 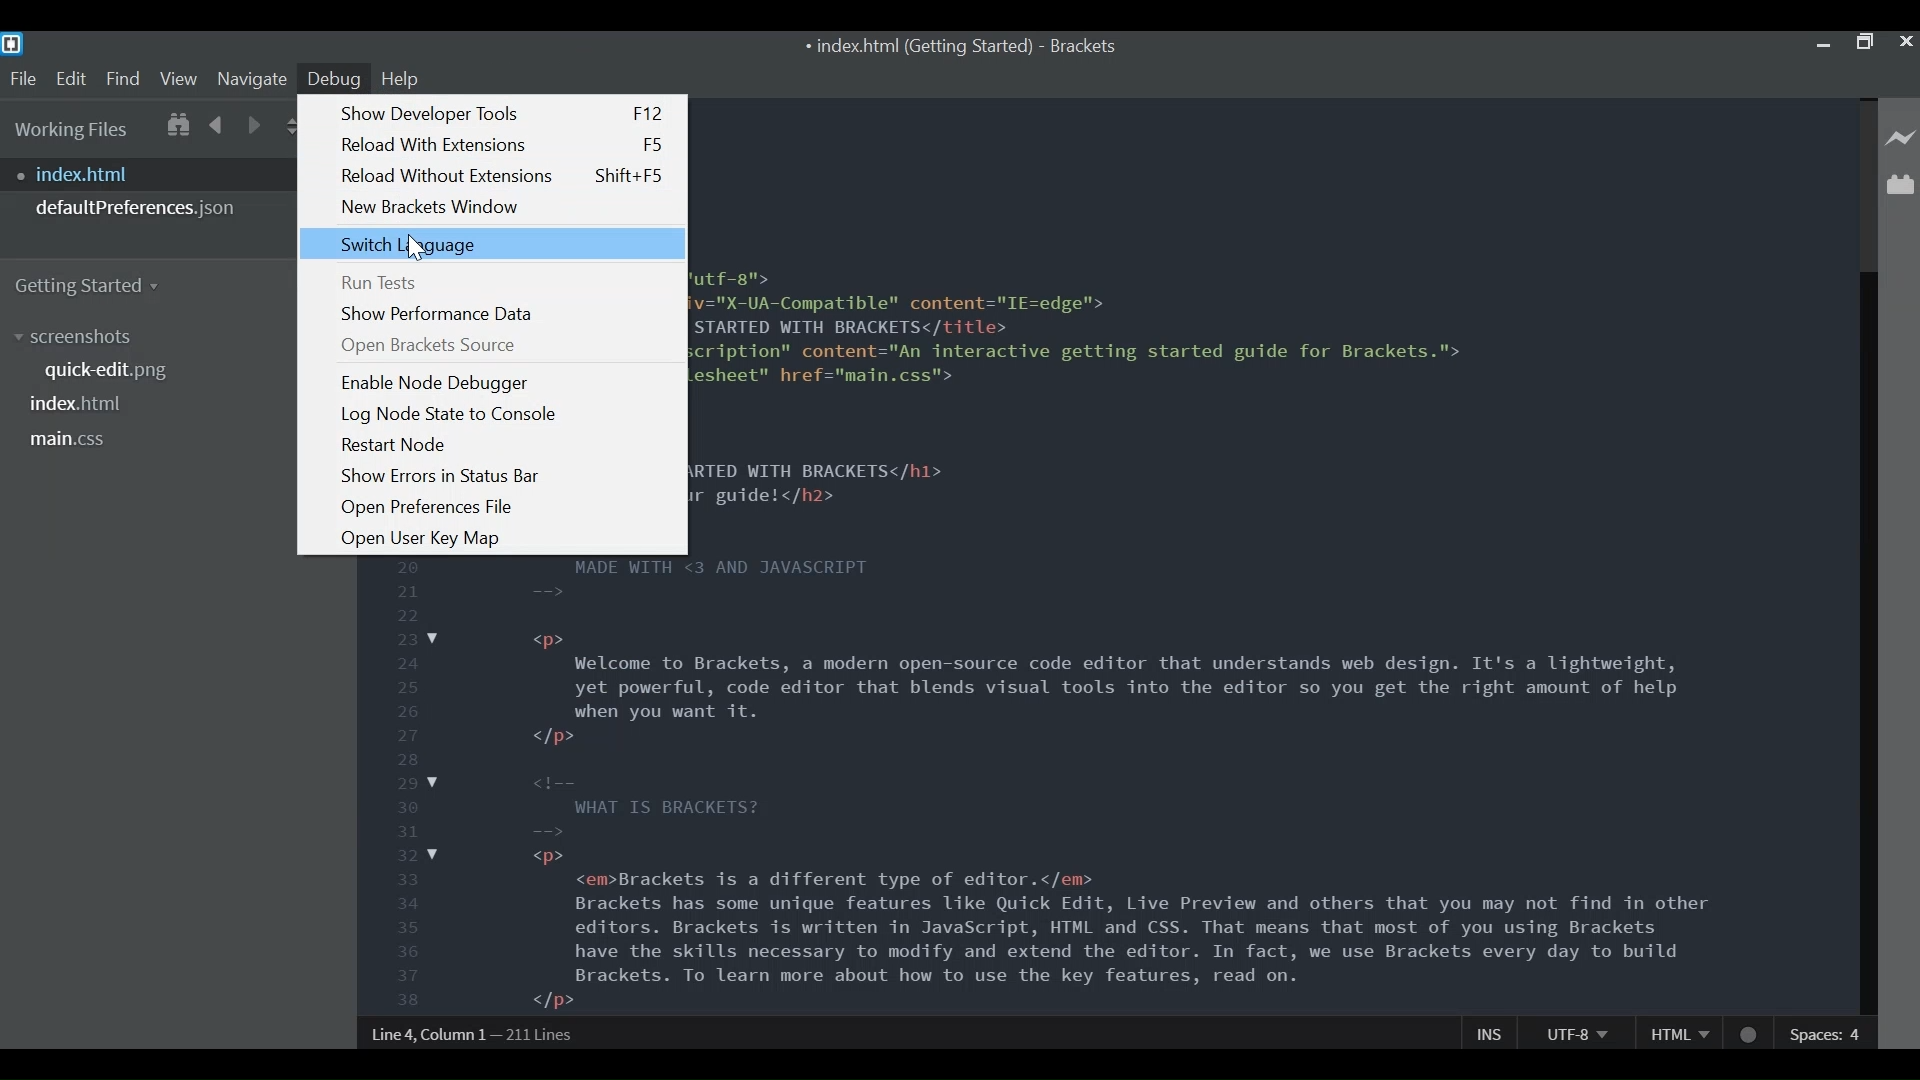 What do you see at coordinates (79, 403) in the screenshot?
I see `index.html` at bounding box center [79, 403].